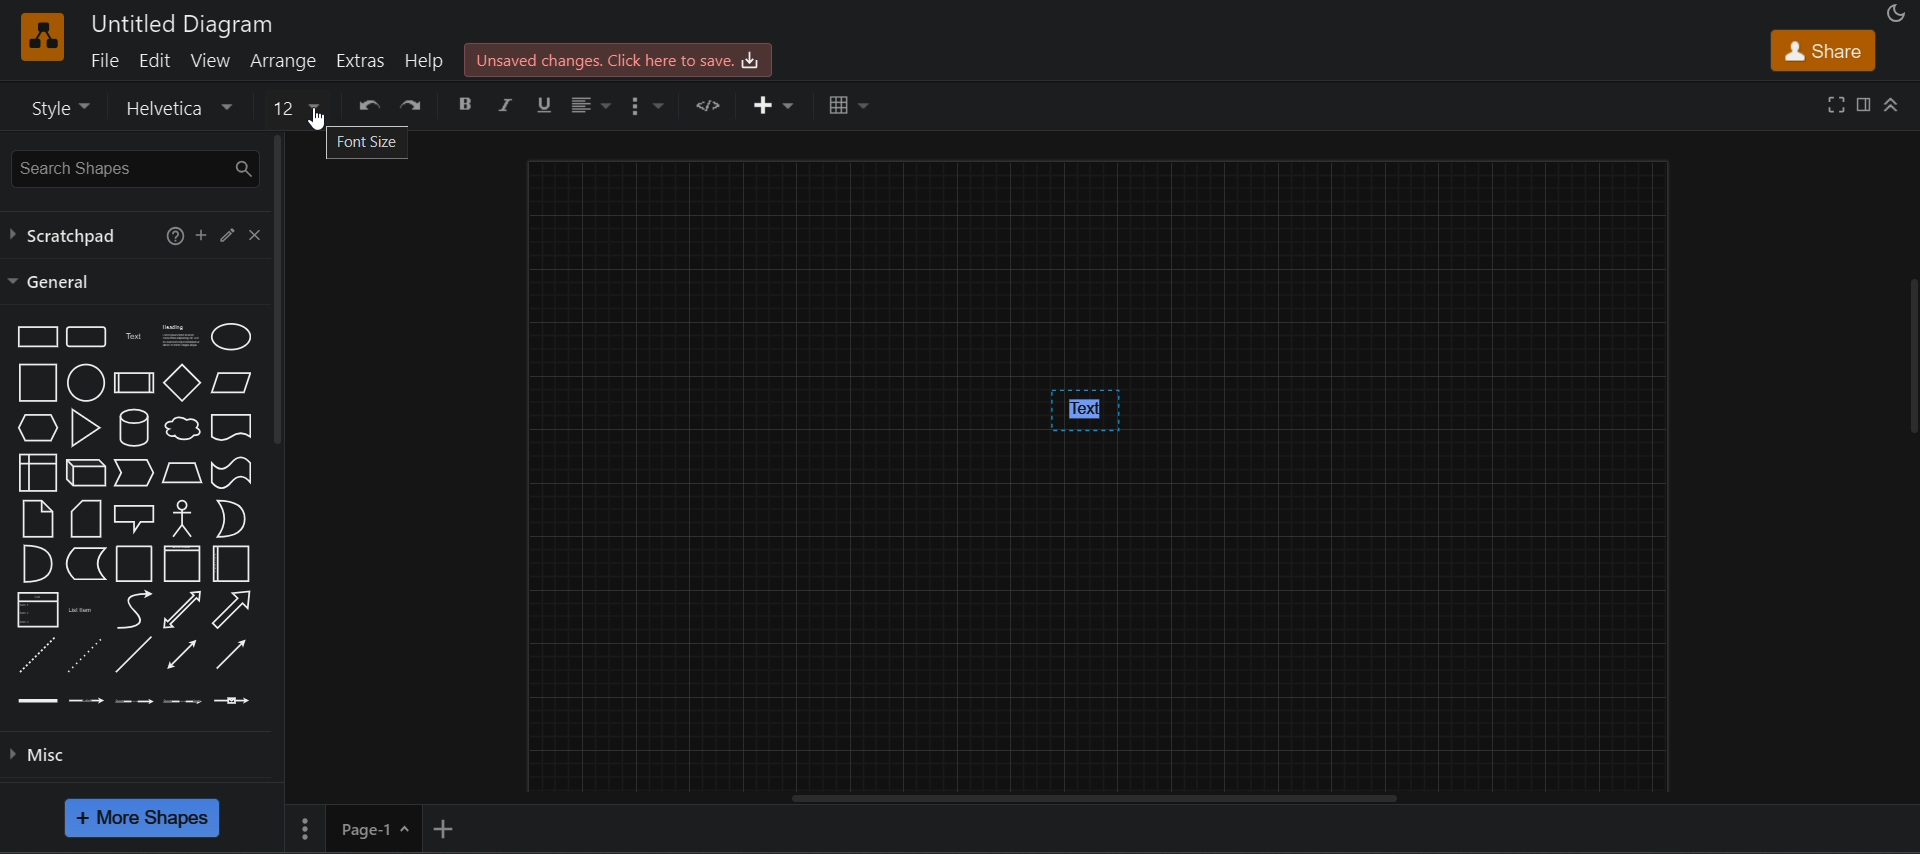  What do you see at coordinates (285, 60) in the screenshot?
I see `arrange` at bounding box center [285, 60].